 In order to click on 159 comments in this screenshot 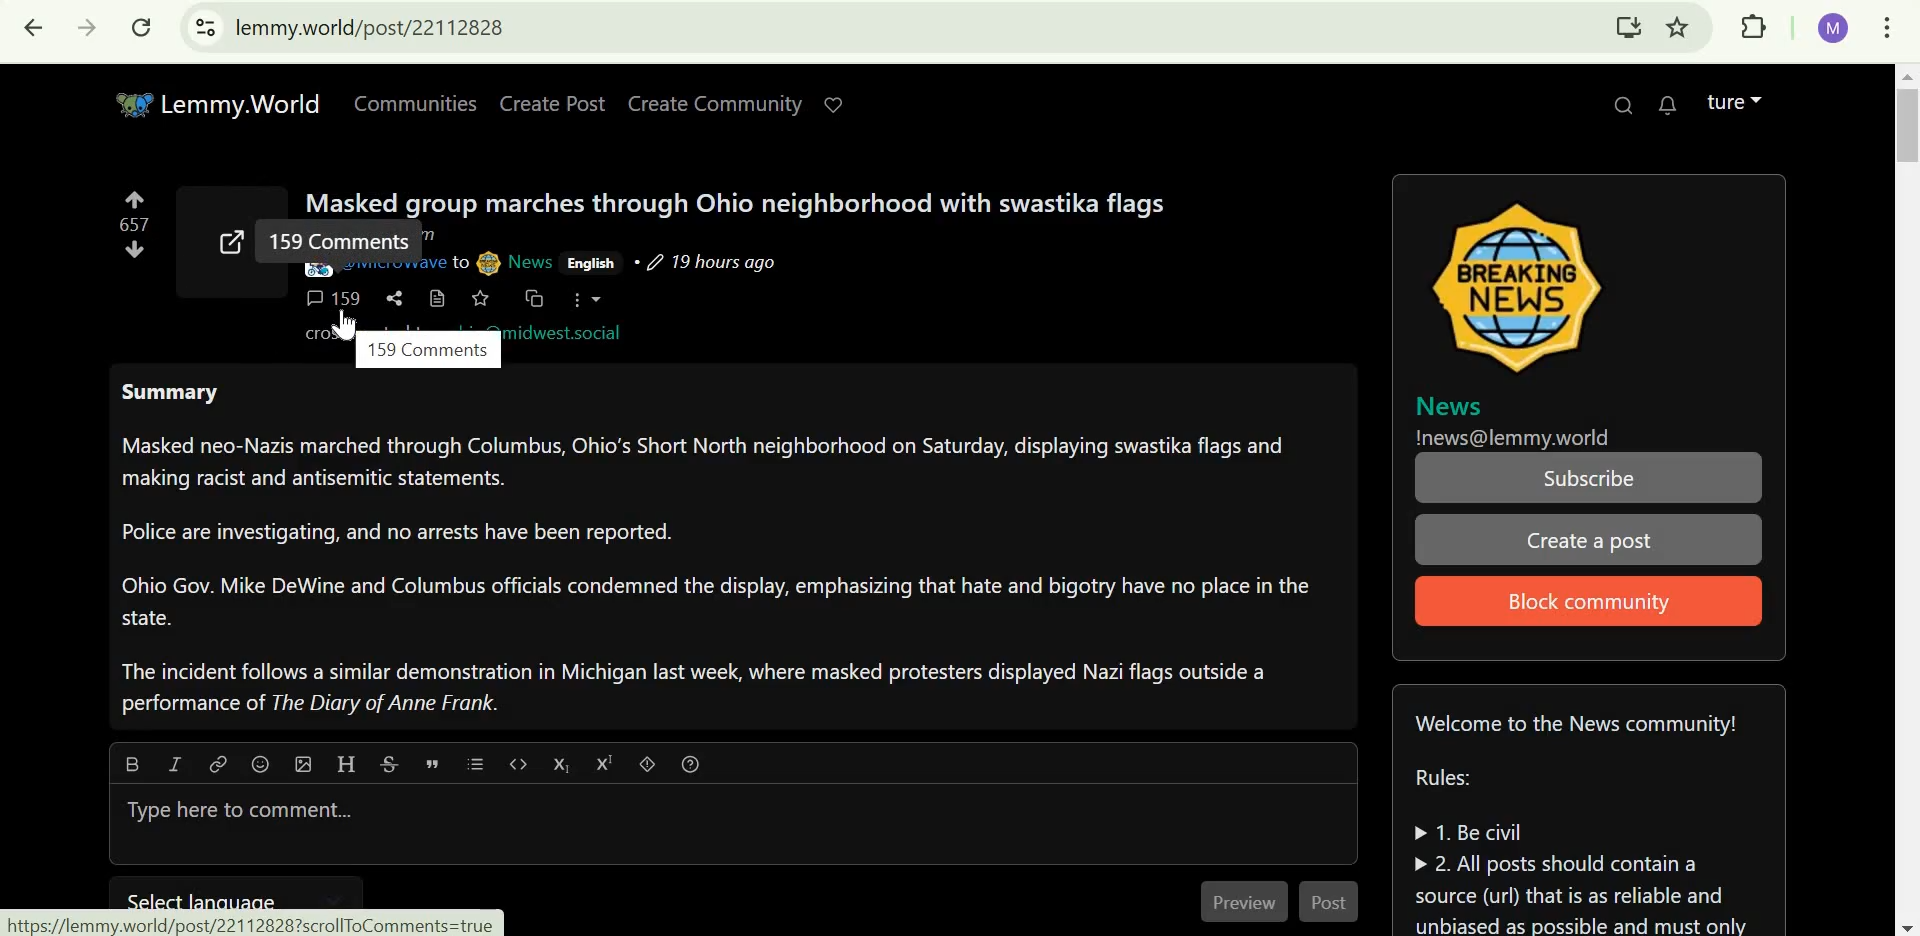, I will do `click(429, 350)`.